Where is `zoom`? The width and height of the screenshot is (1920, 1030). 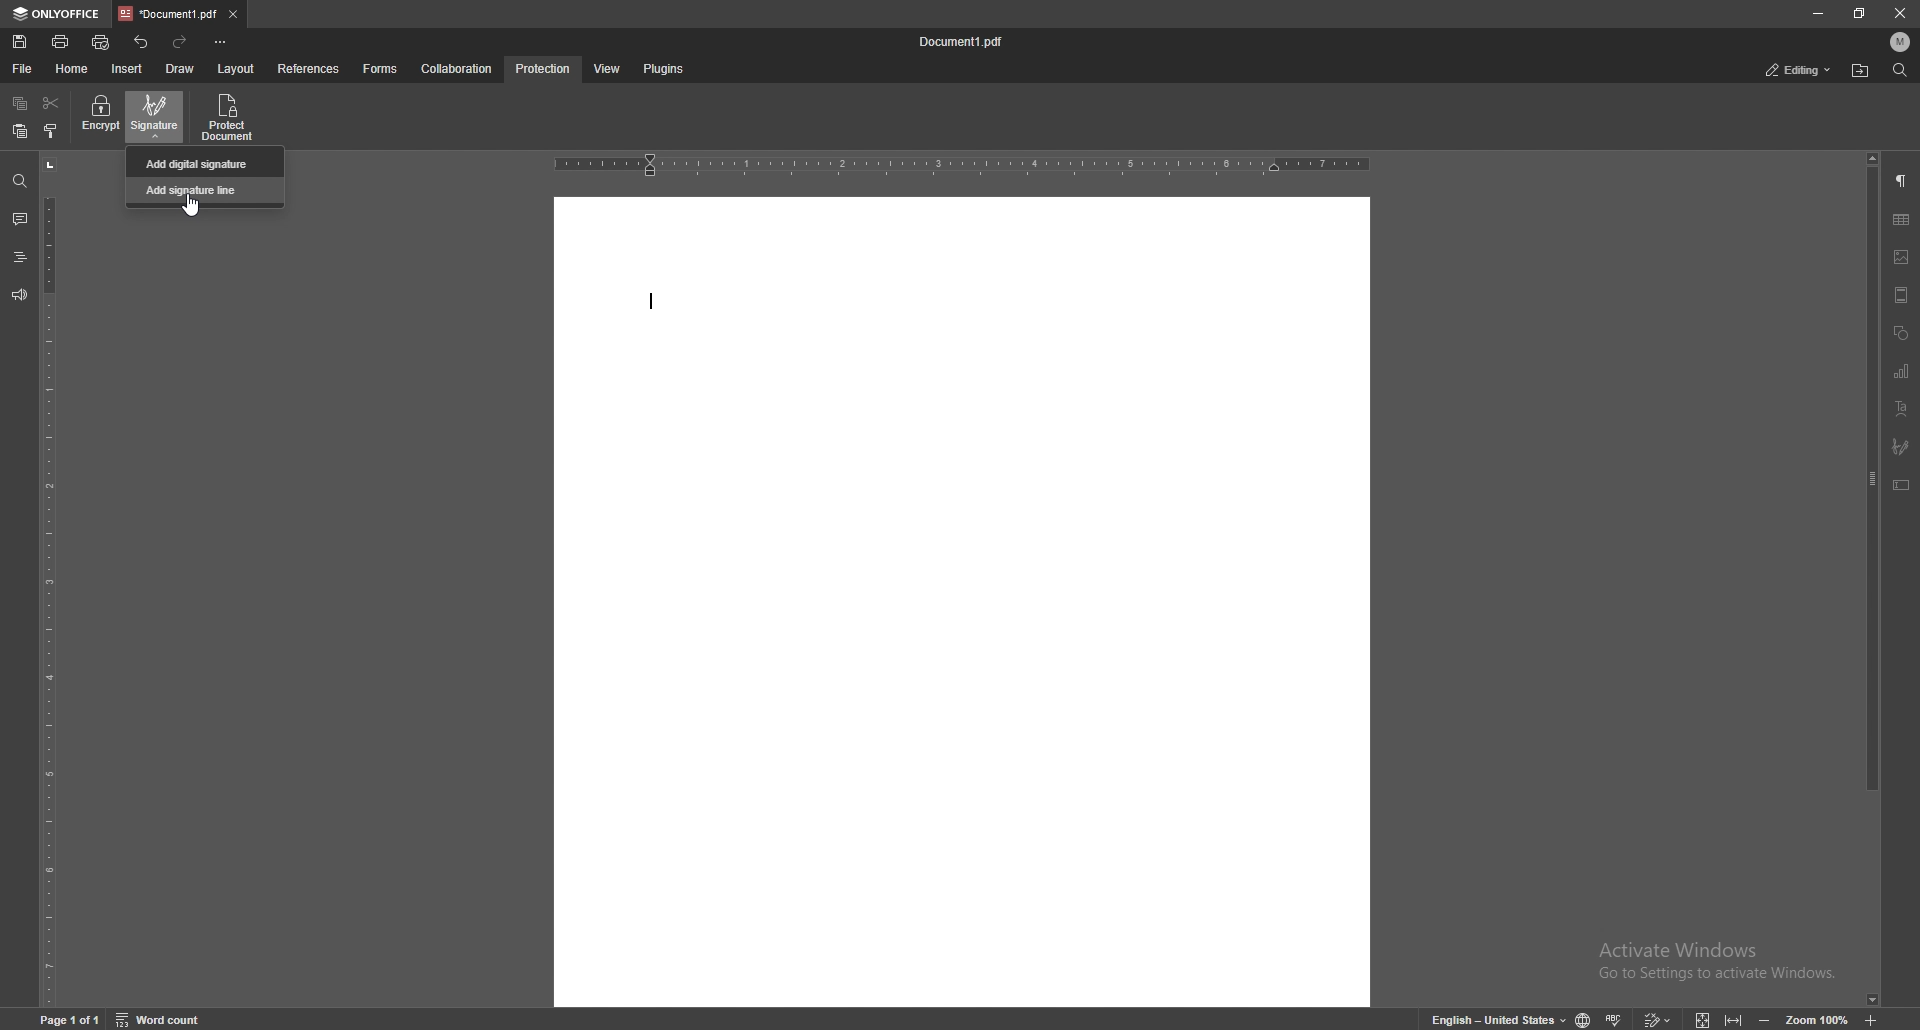 zoom is located at coordinates (1803, 1019).